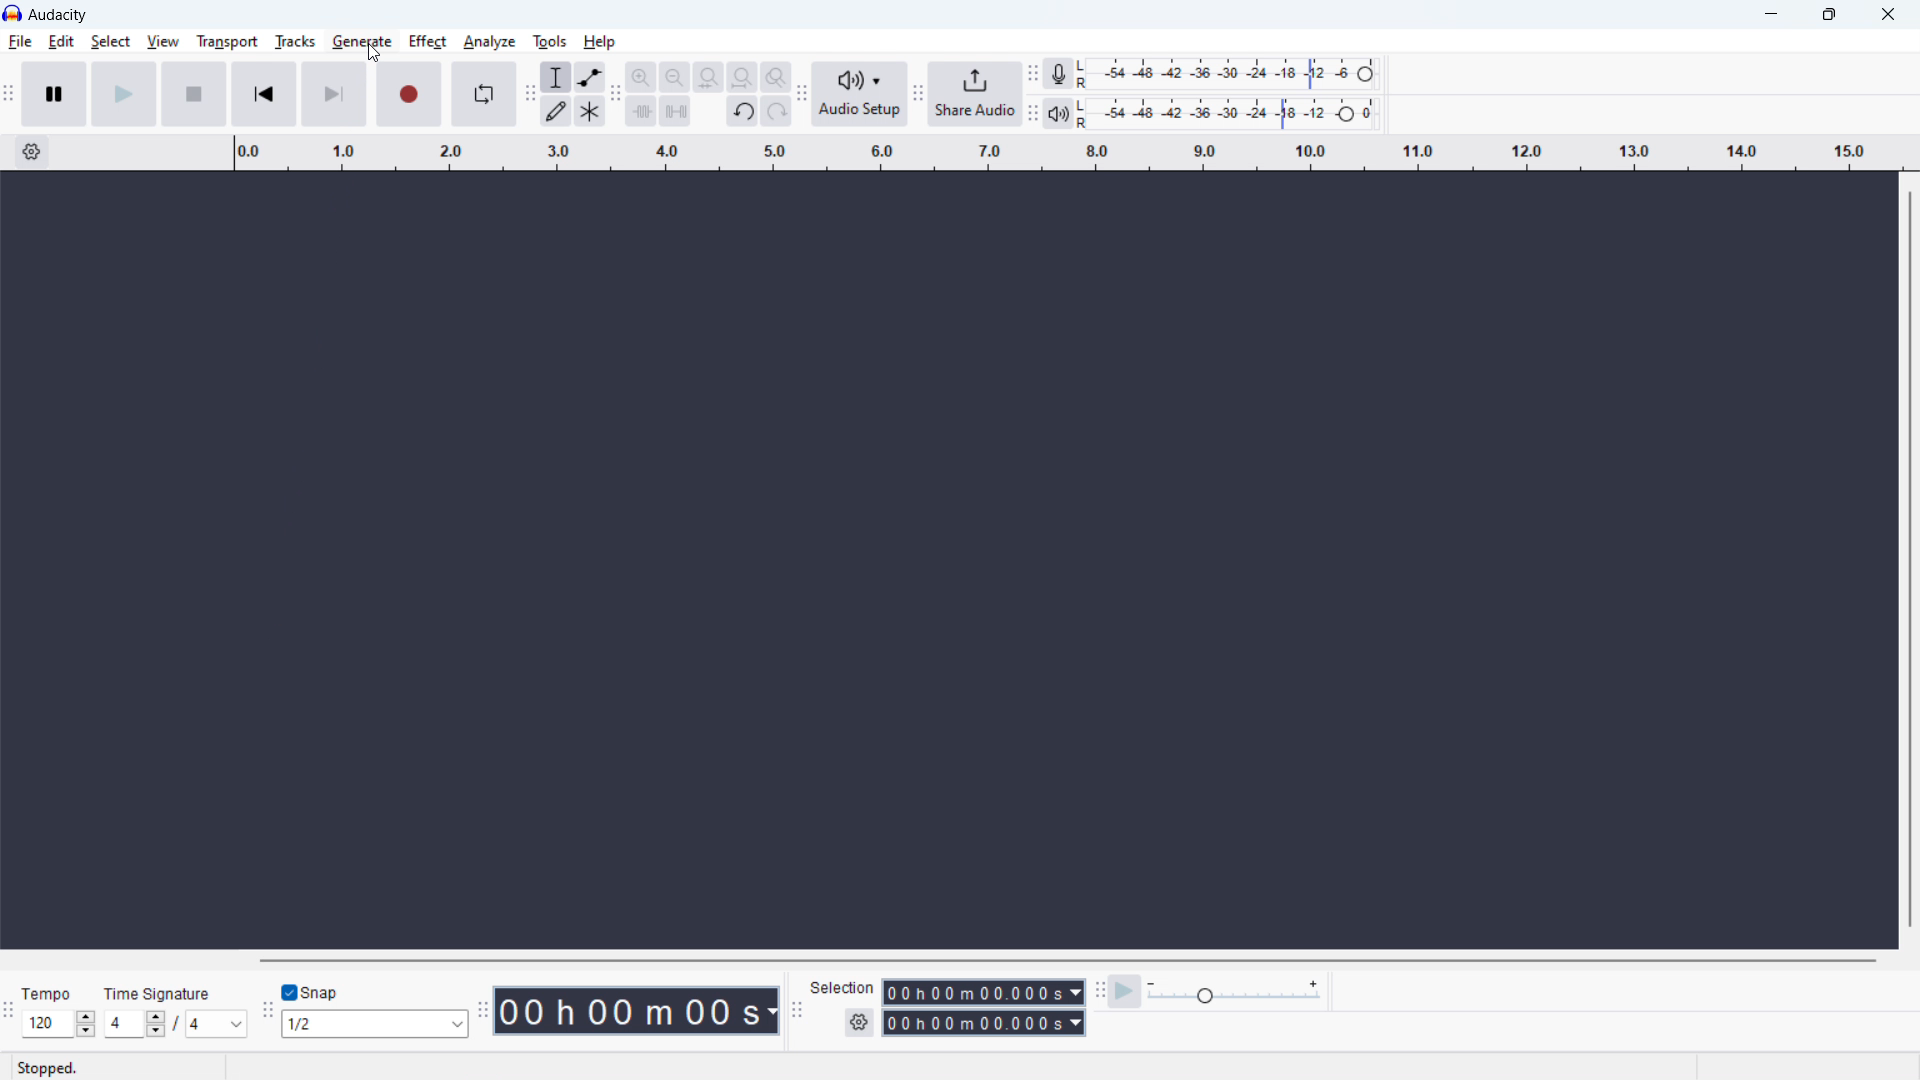 The height and width of the screenshot is (1080, 1920). I want to click on multi tool, so click(590, 110).